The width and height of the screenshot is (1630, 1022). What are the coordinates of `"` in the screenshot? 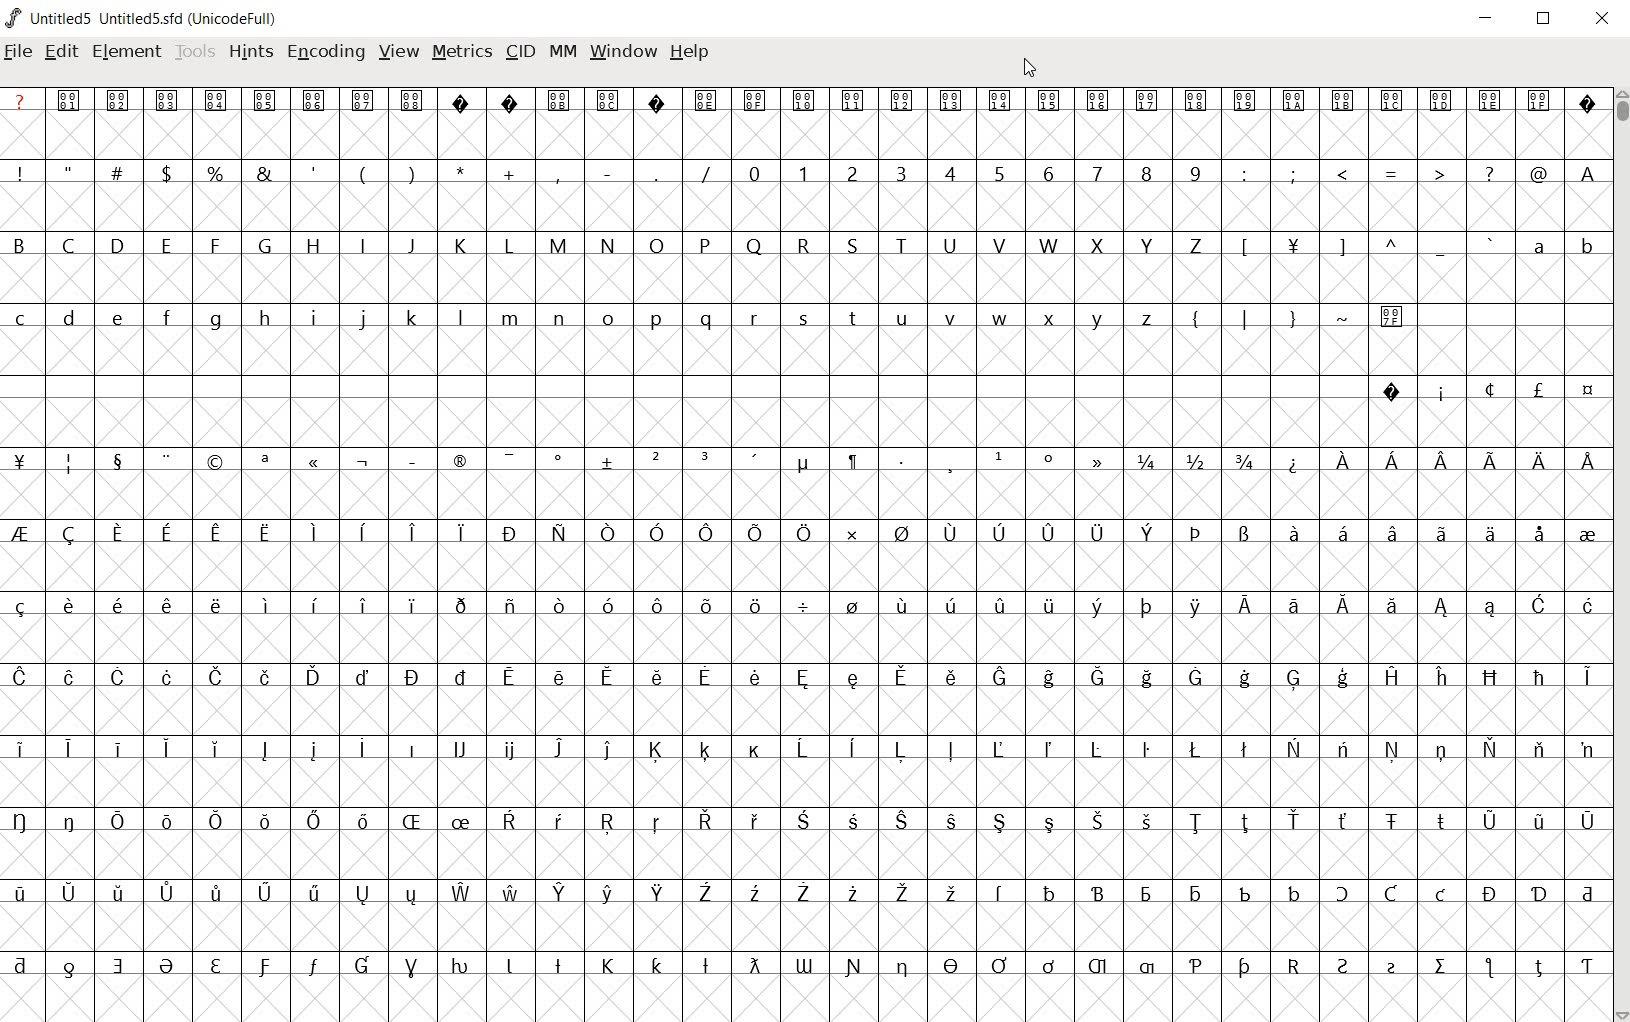 It's located at (72, 172).